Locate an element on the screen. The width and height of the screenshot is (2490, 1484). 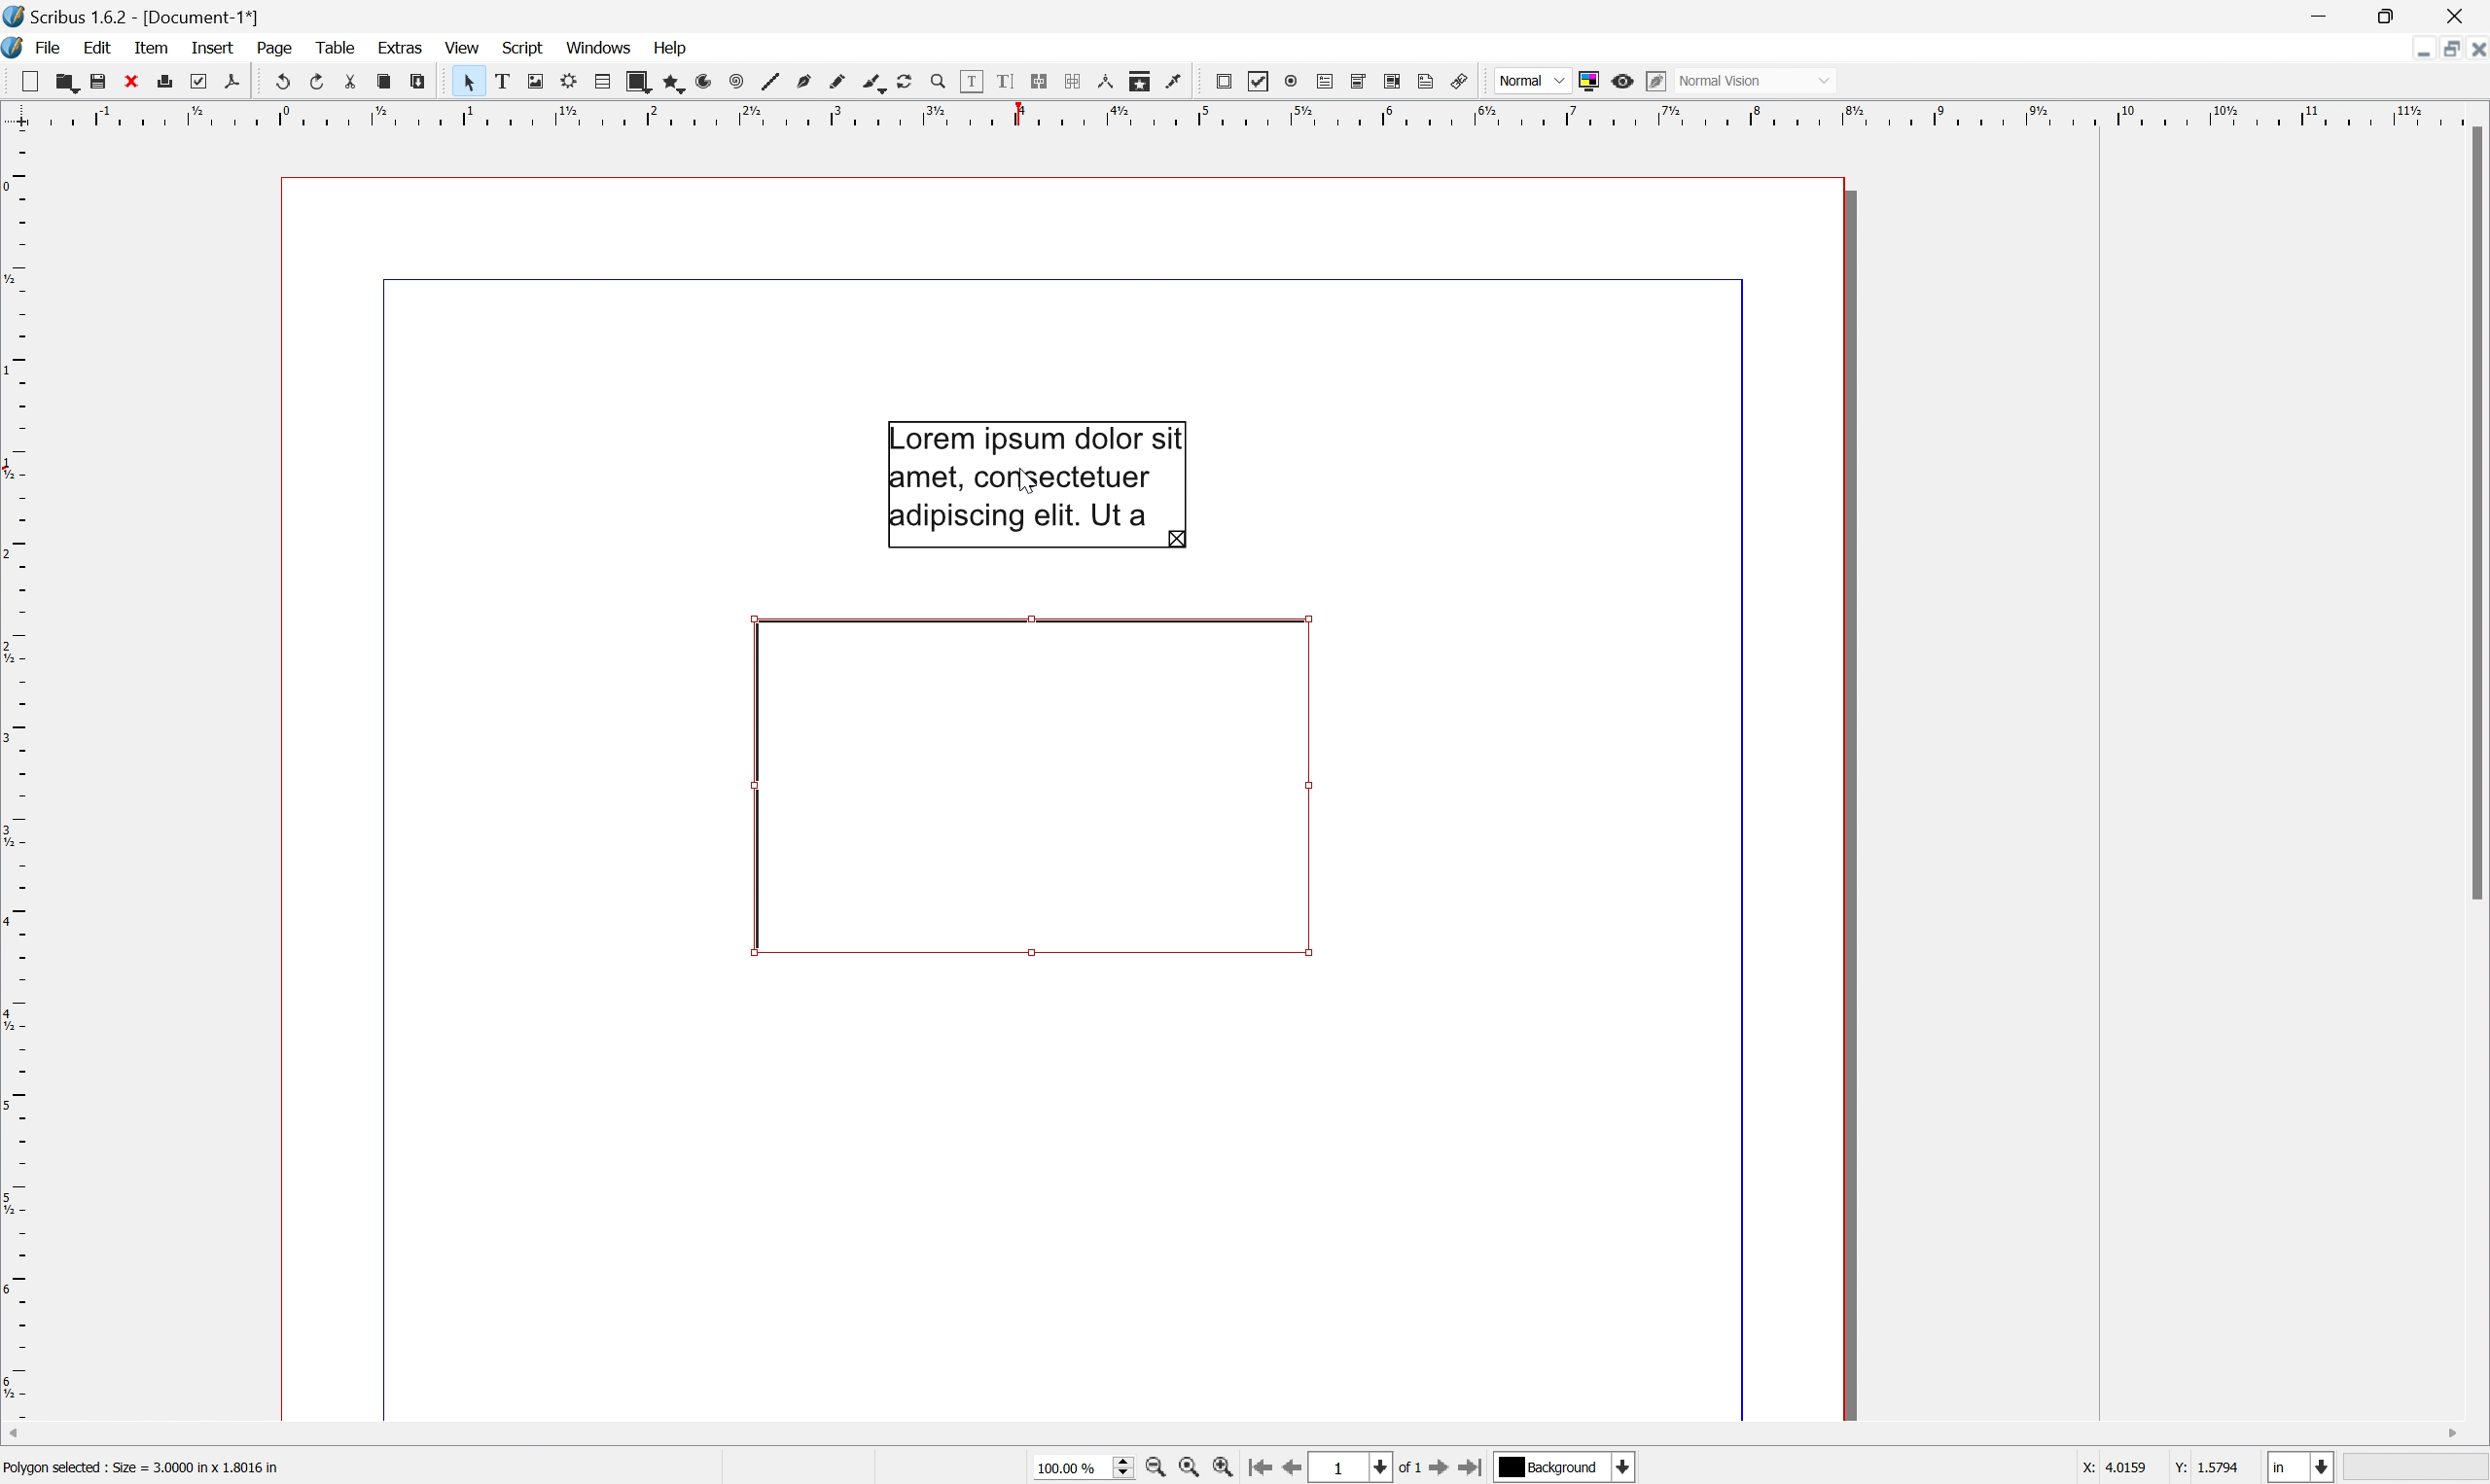
Cut is located at coordinates (350, 78).